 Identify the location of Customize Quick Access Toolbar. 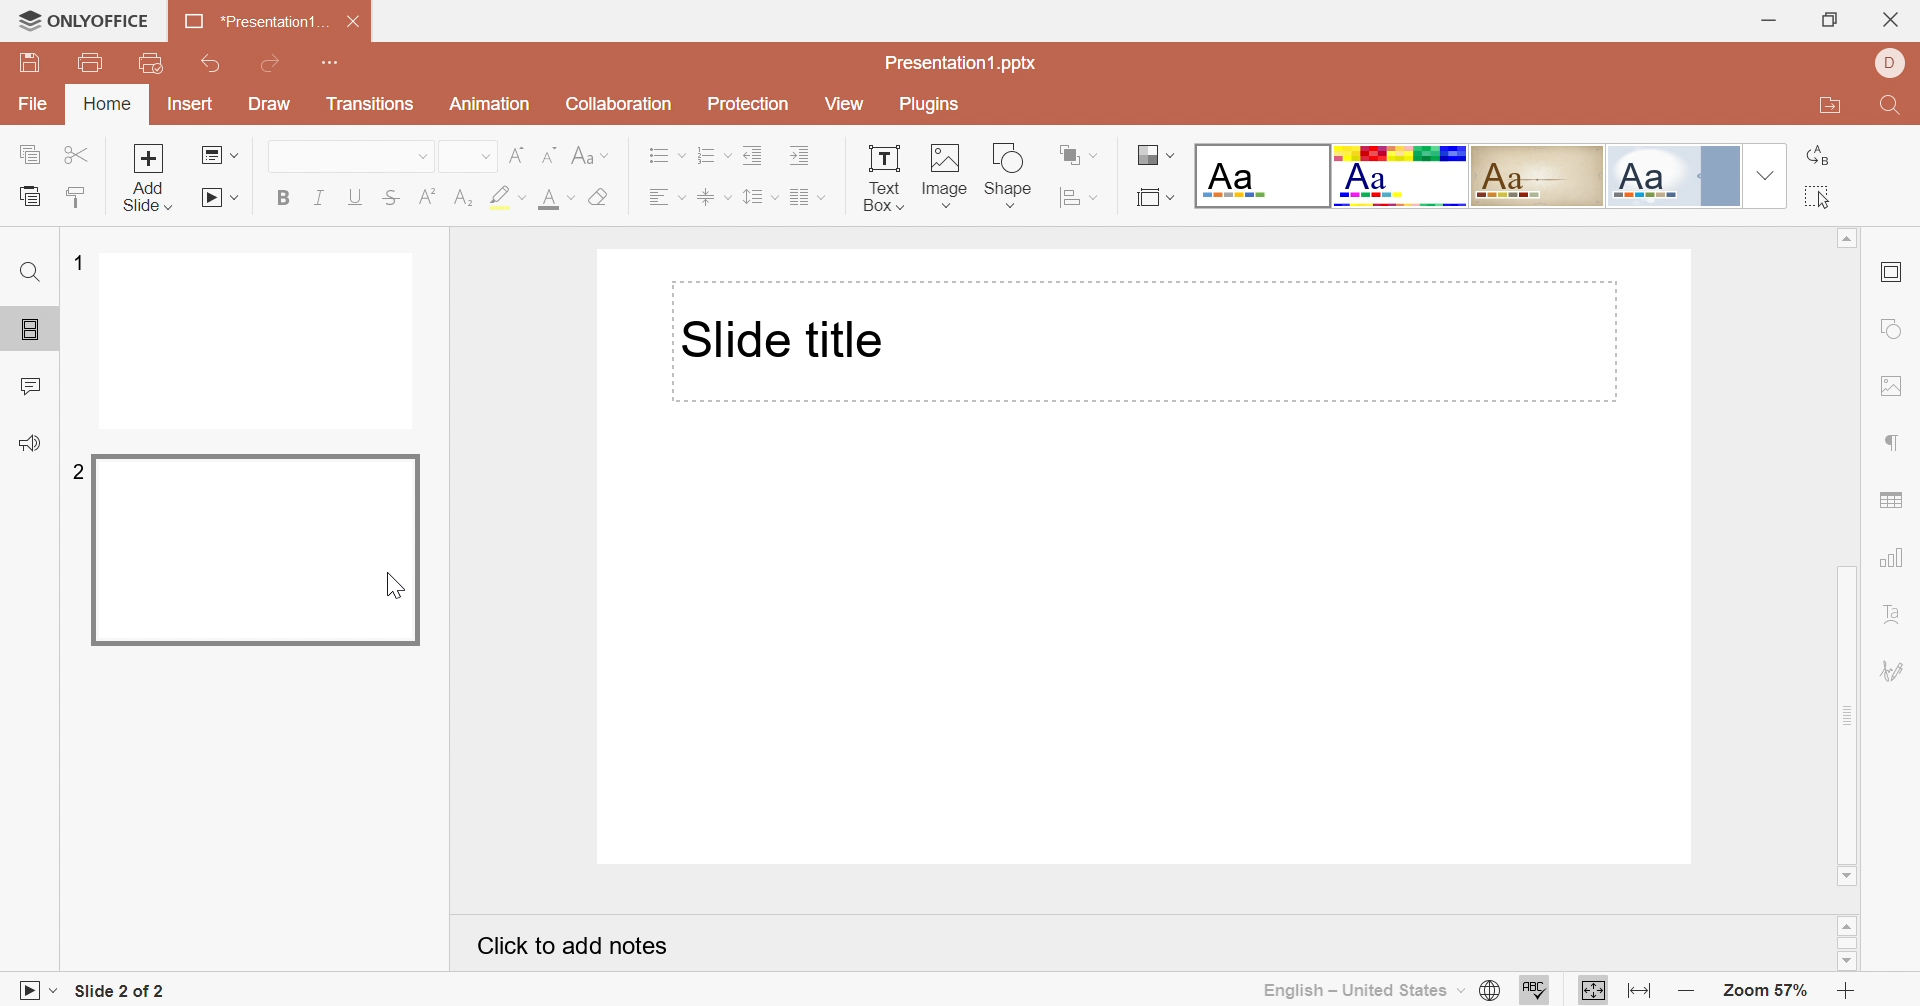
(331, 65).